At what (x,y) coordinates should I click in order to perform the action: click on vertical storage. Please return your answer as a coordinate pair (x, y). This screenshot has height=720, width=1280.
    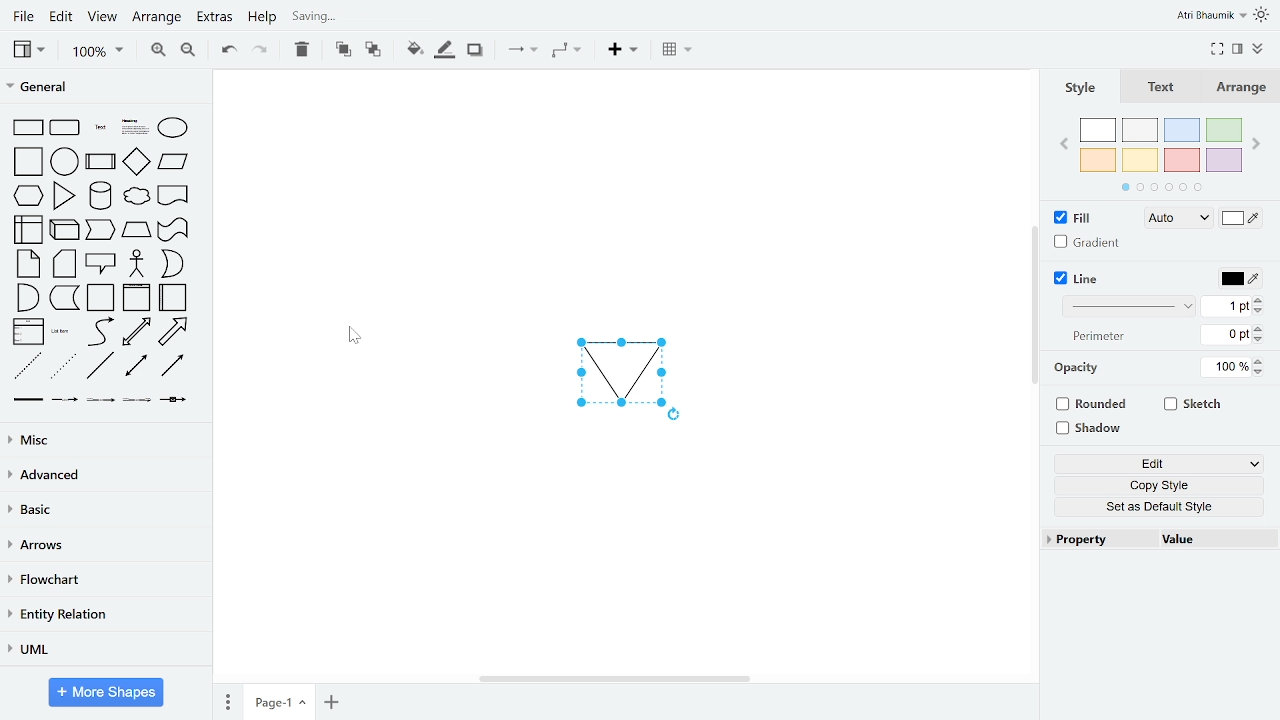
    Looking at the image, I should click on (136, 298).